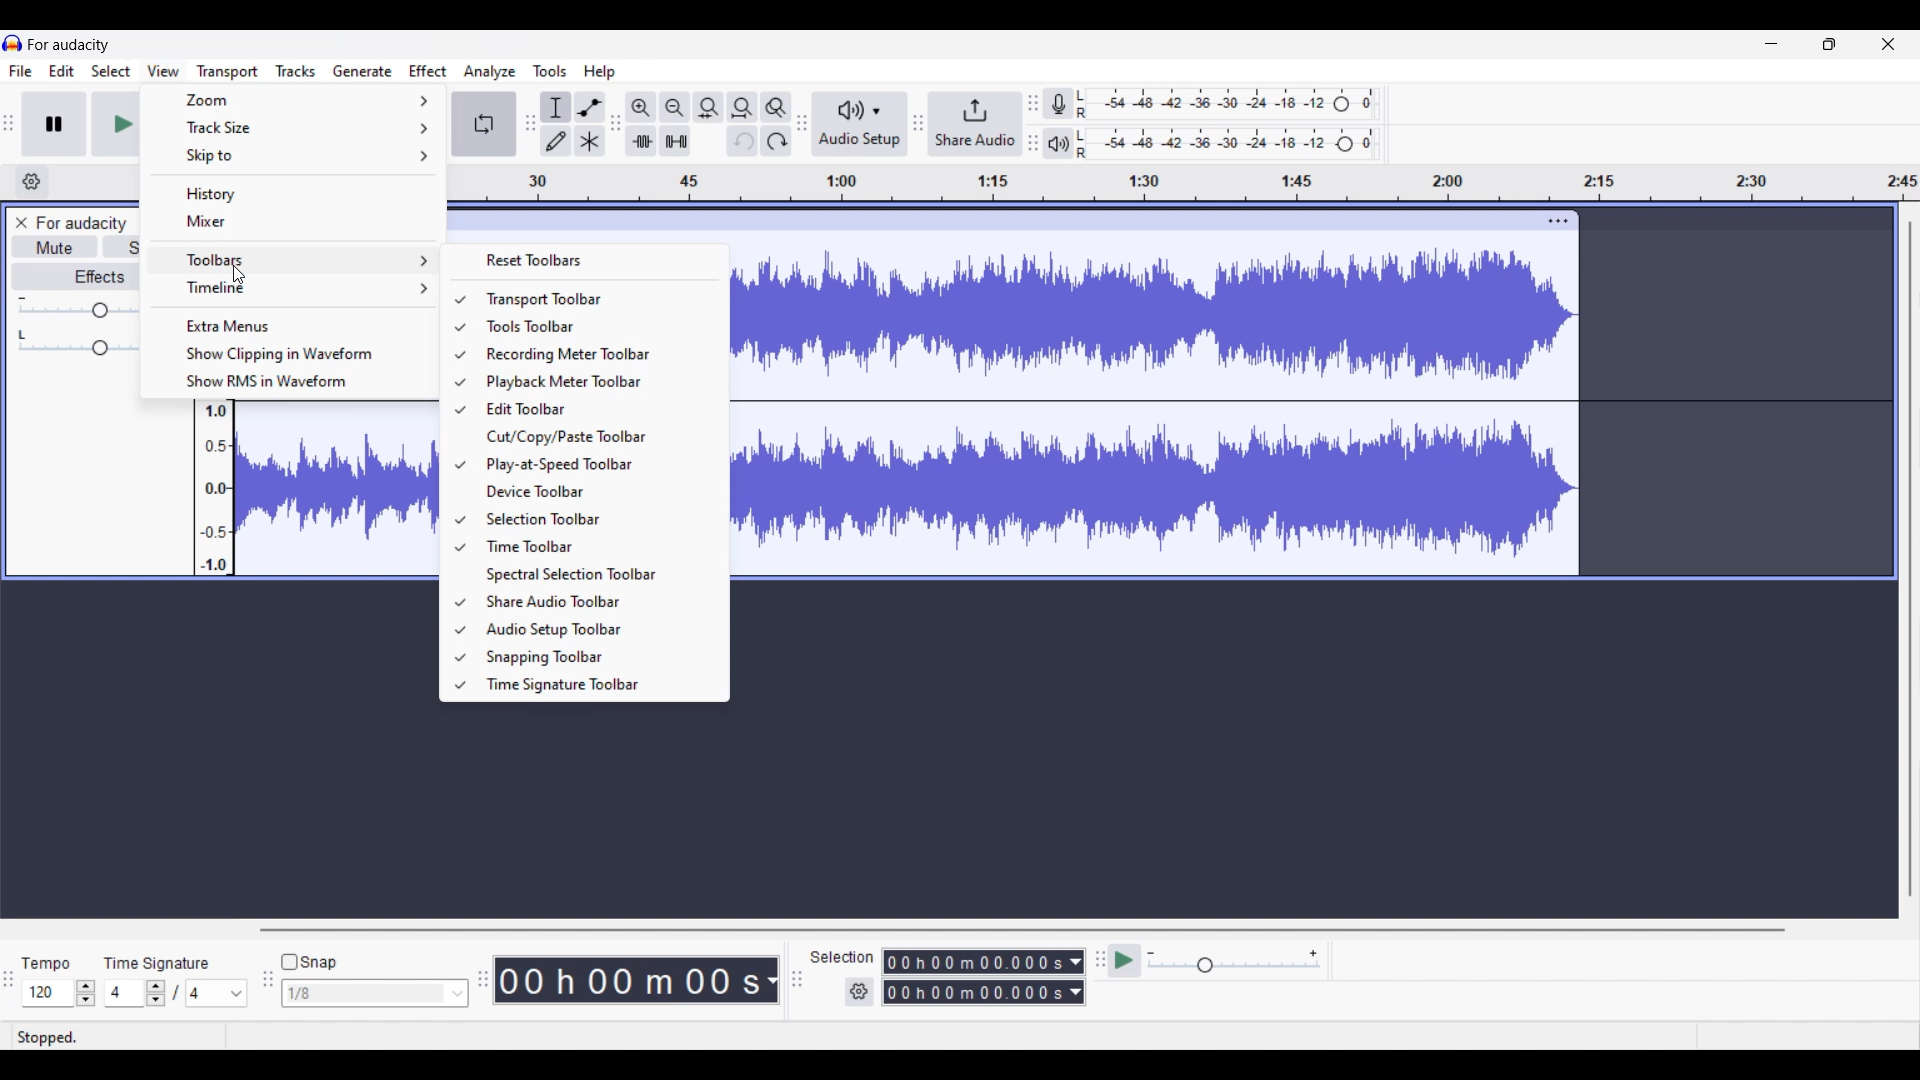  What do you see at coordinates (484, 124) in the screenshot?
I see `Enable looping` at bounding box center [484, 124].